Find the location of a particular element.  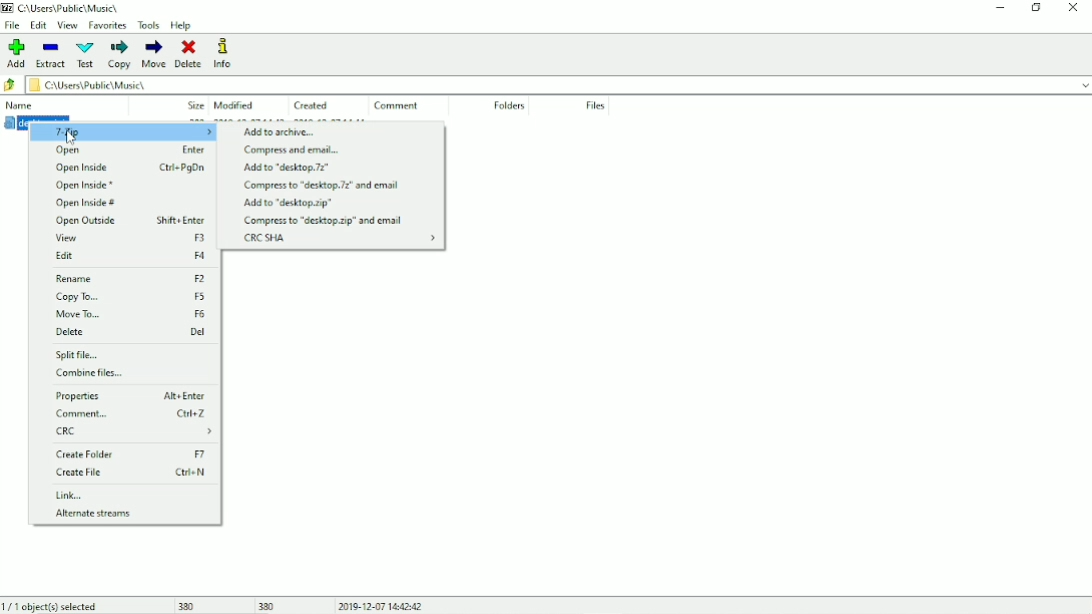

Alternate streams is located at coordinates (102, 513).